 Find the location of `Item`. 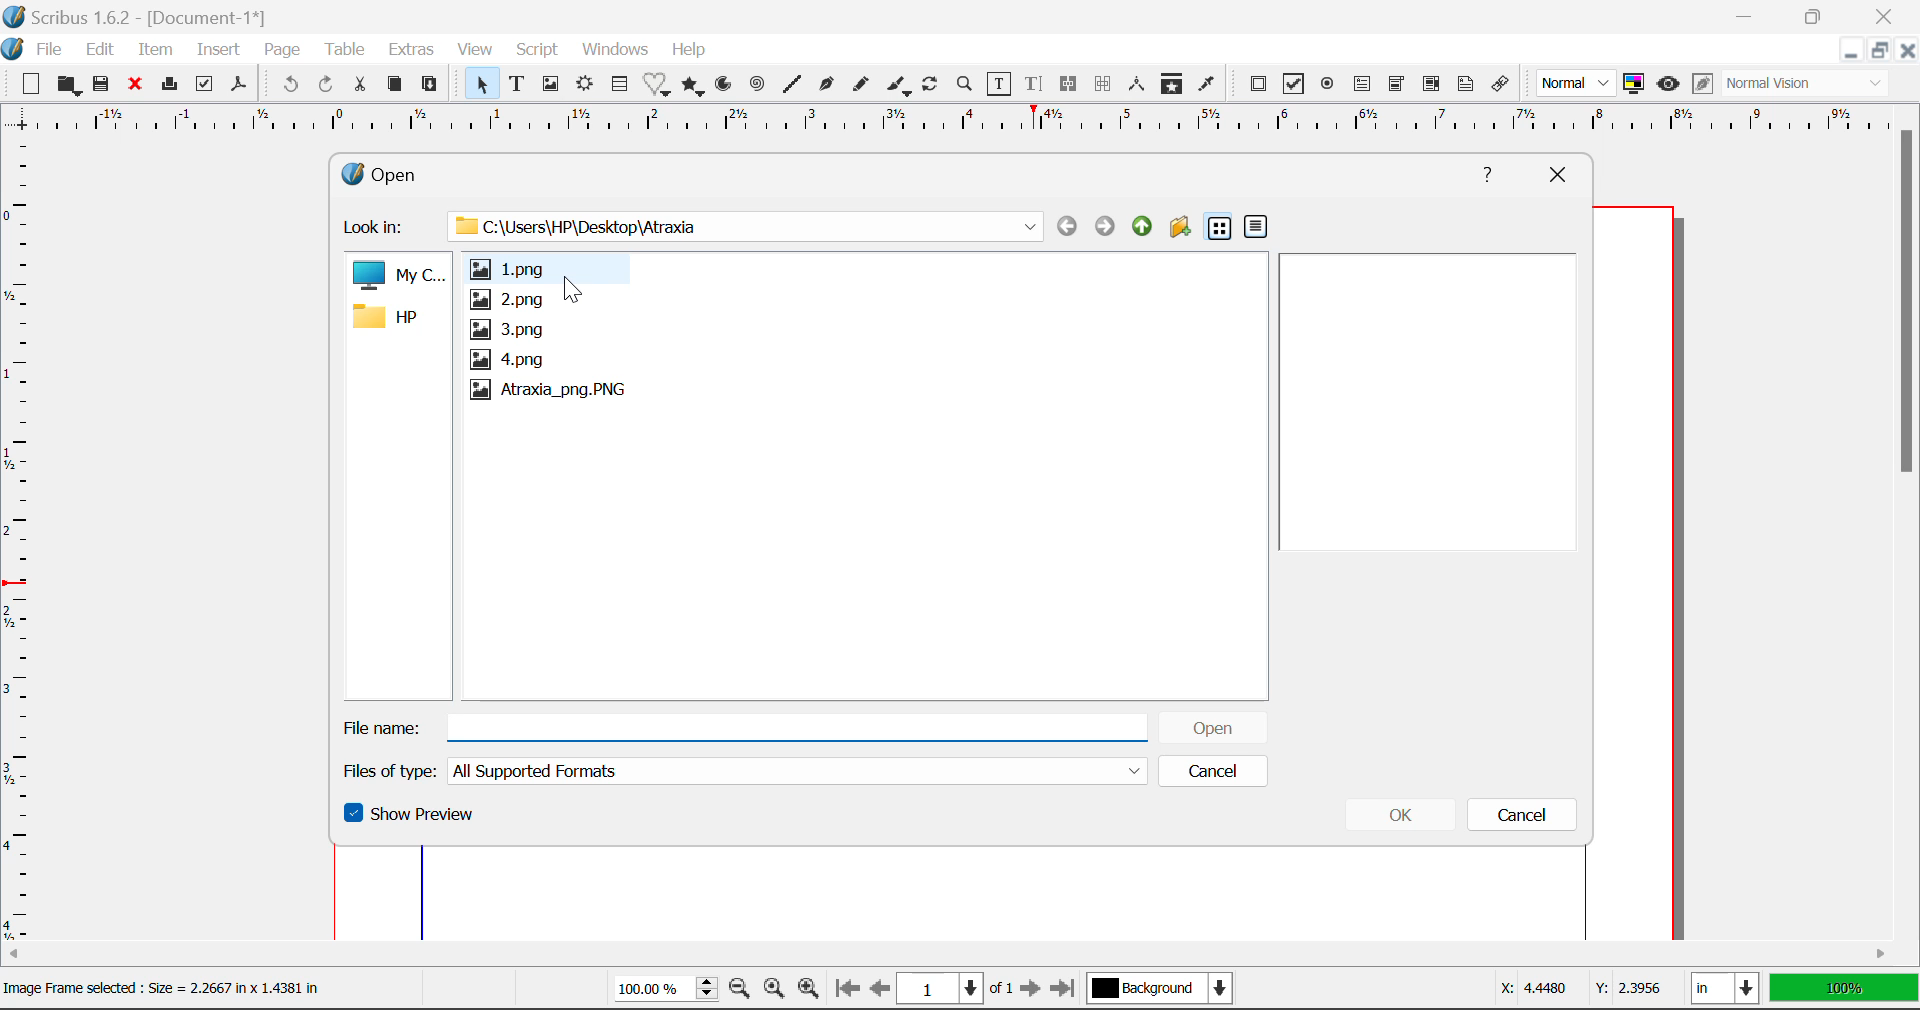

Item is located at coordinates (156, 51).